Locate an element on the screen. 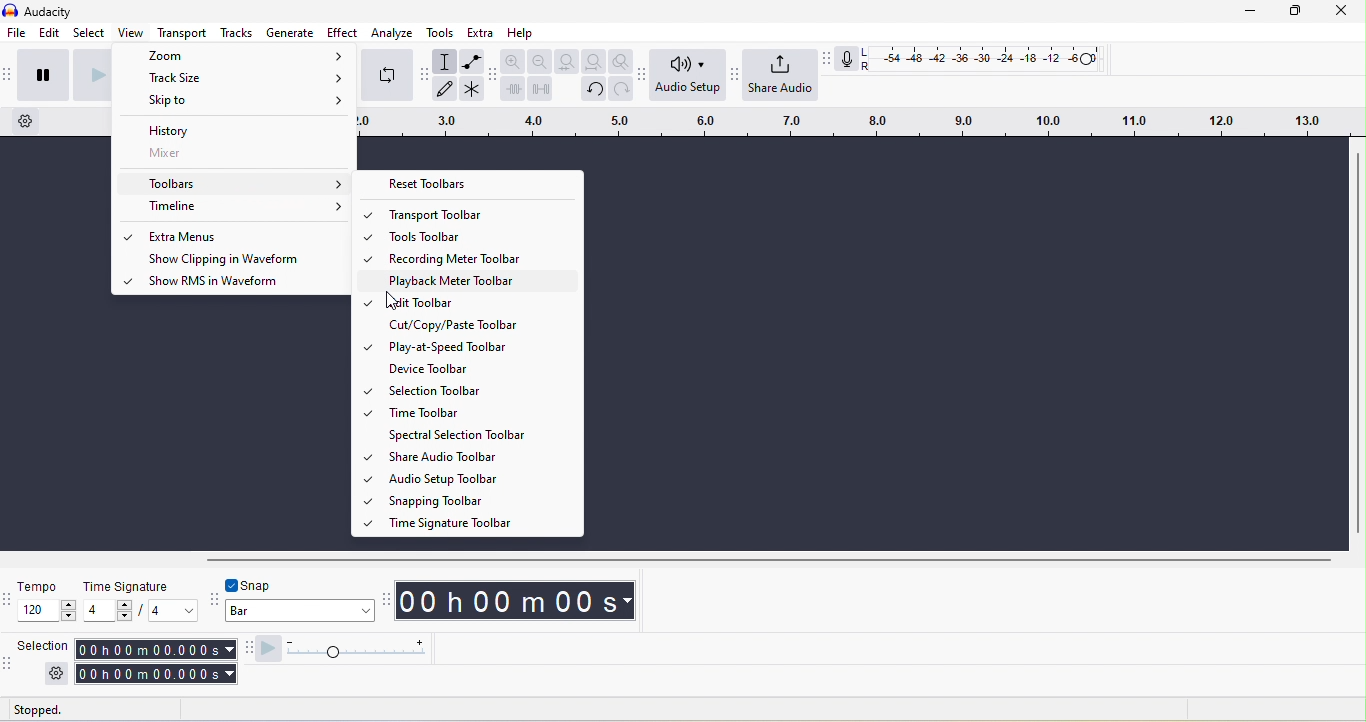  play at speed is located at coordinates (268, 650).